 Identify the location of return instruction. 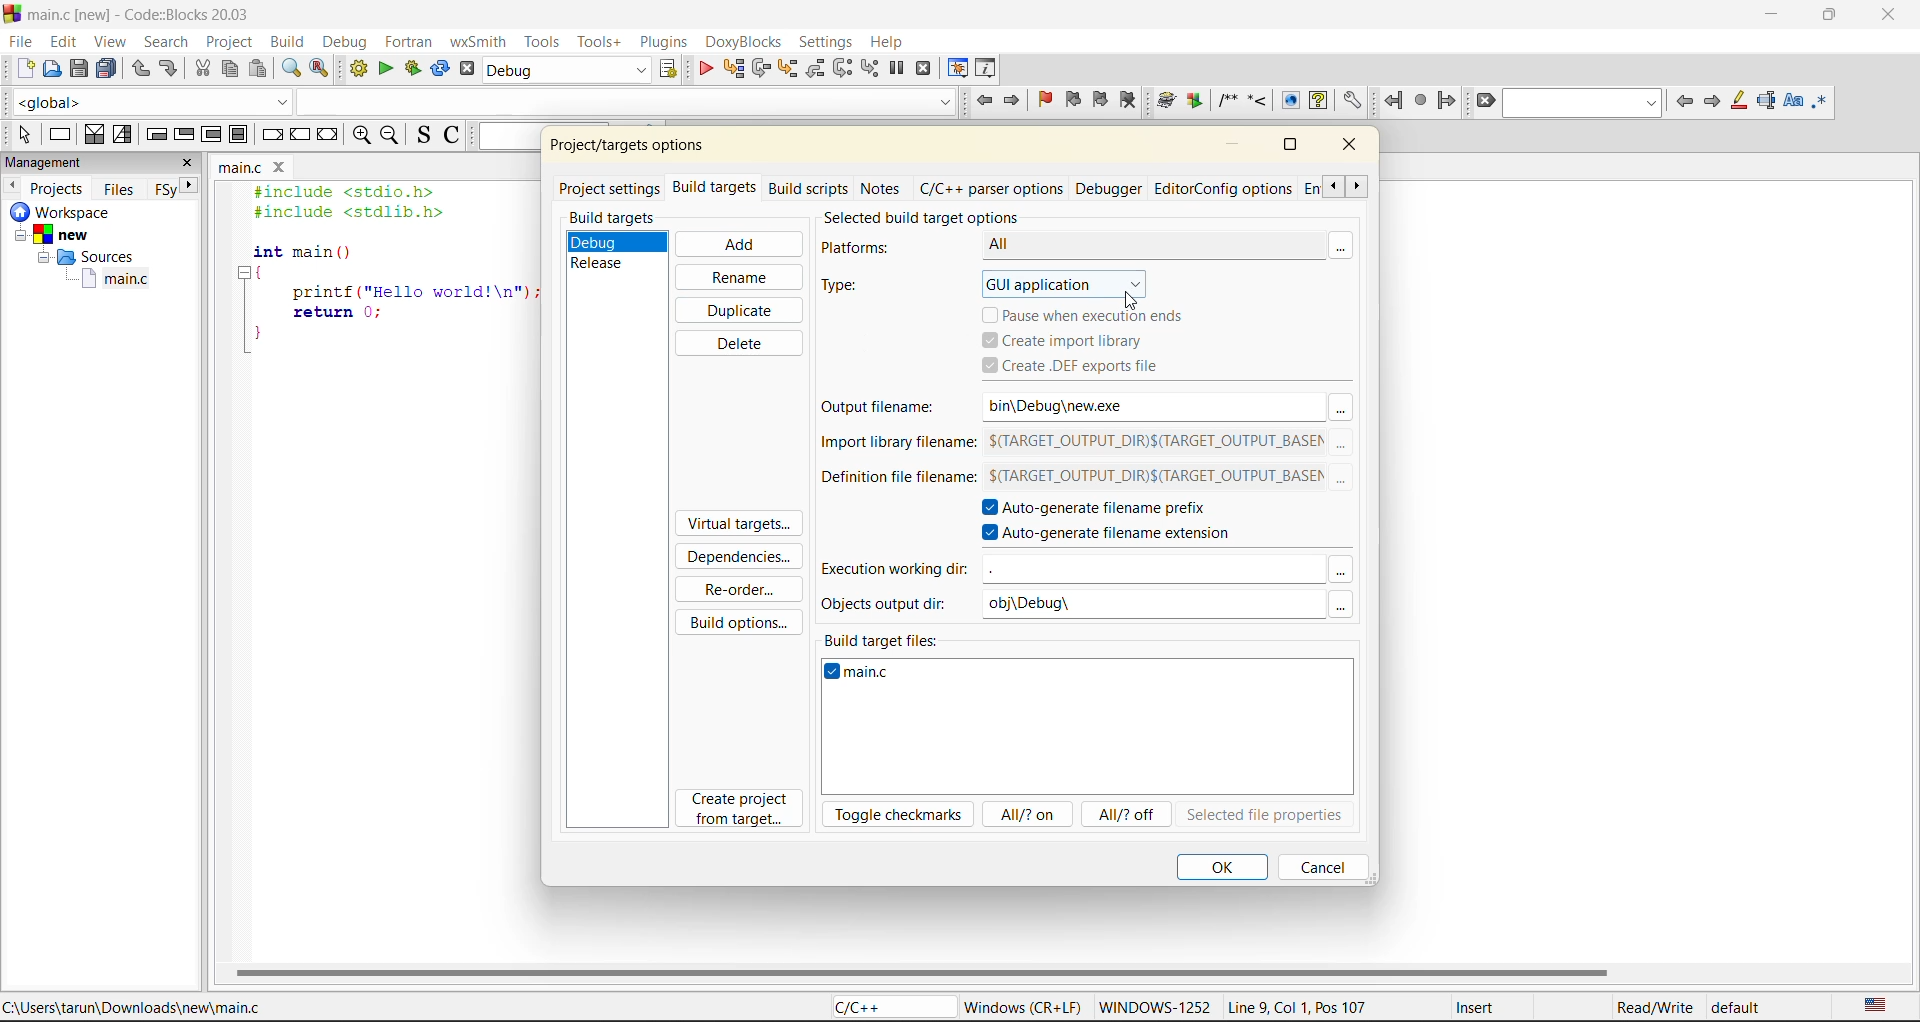
(327, 136).